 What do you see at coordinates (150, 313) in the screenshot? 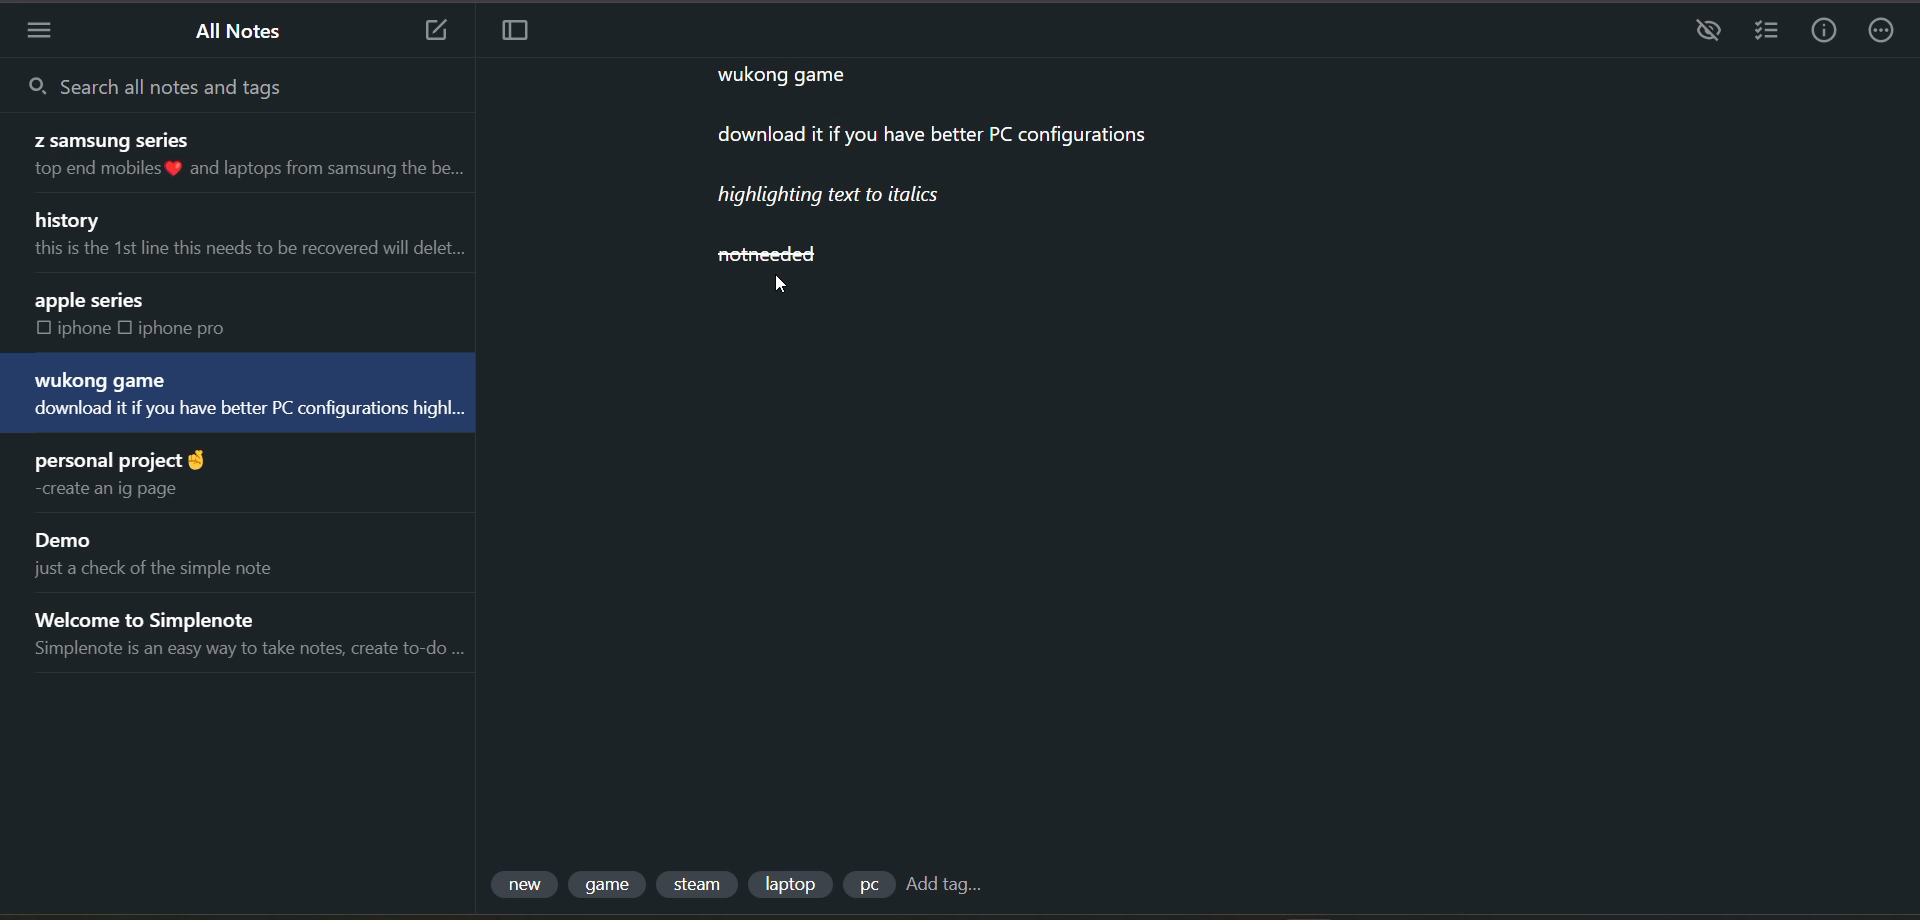
I see `note title and preview` at bounding box center [150, 313].